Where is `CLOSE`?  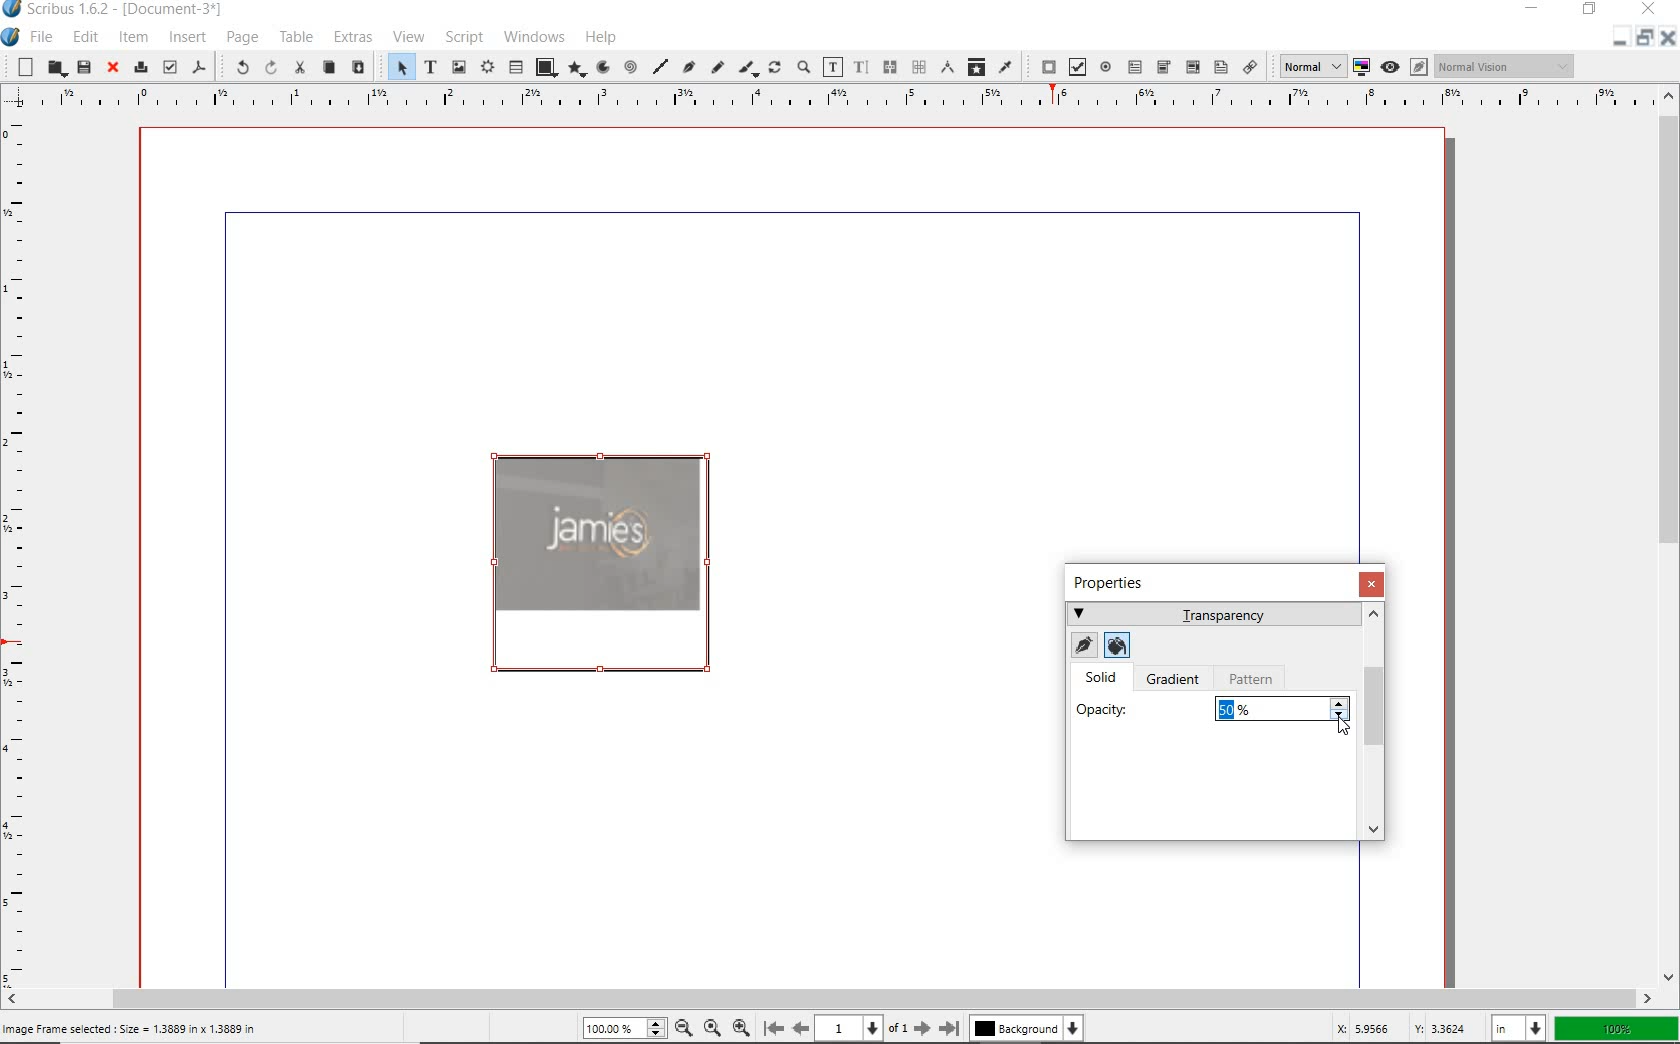 CLOSE is located at coordinates (1373, 584).